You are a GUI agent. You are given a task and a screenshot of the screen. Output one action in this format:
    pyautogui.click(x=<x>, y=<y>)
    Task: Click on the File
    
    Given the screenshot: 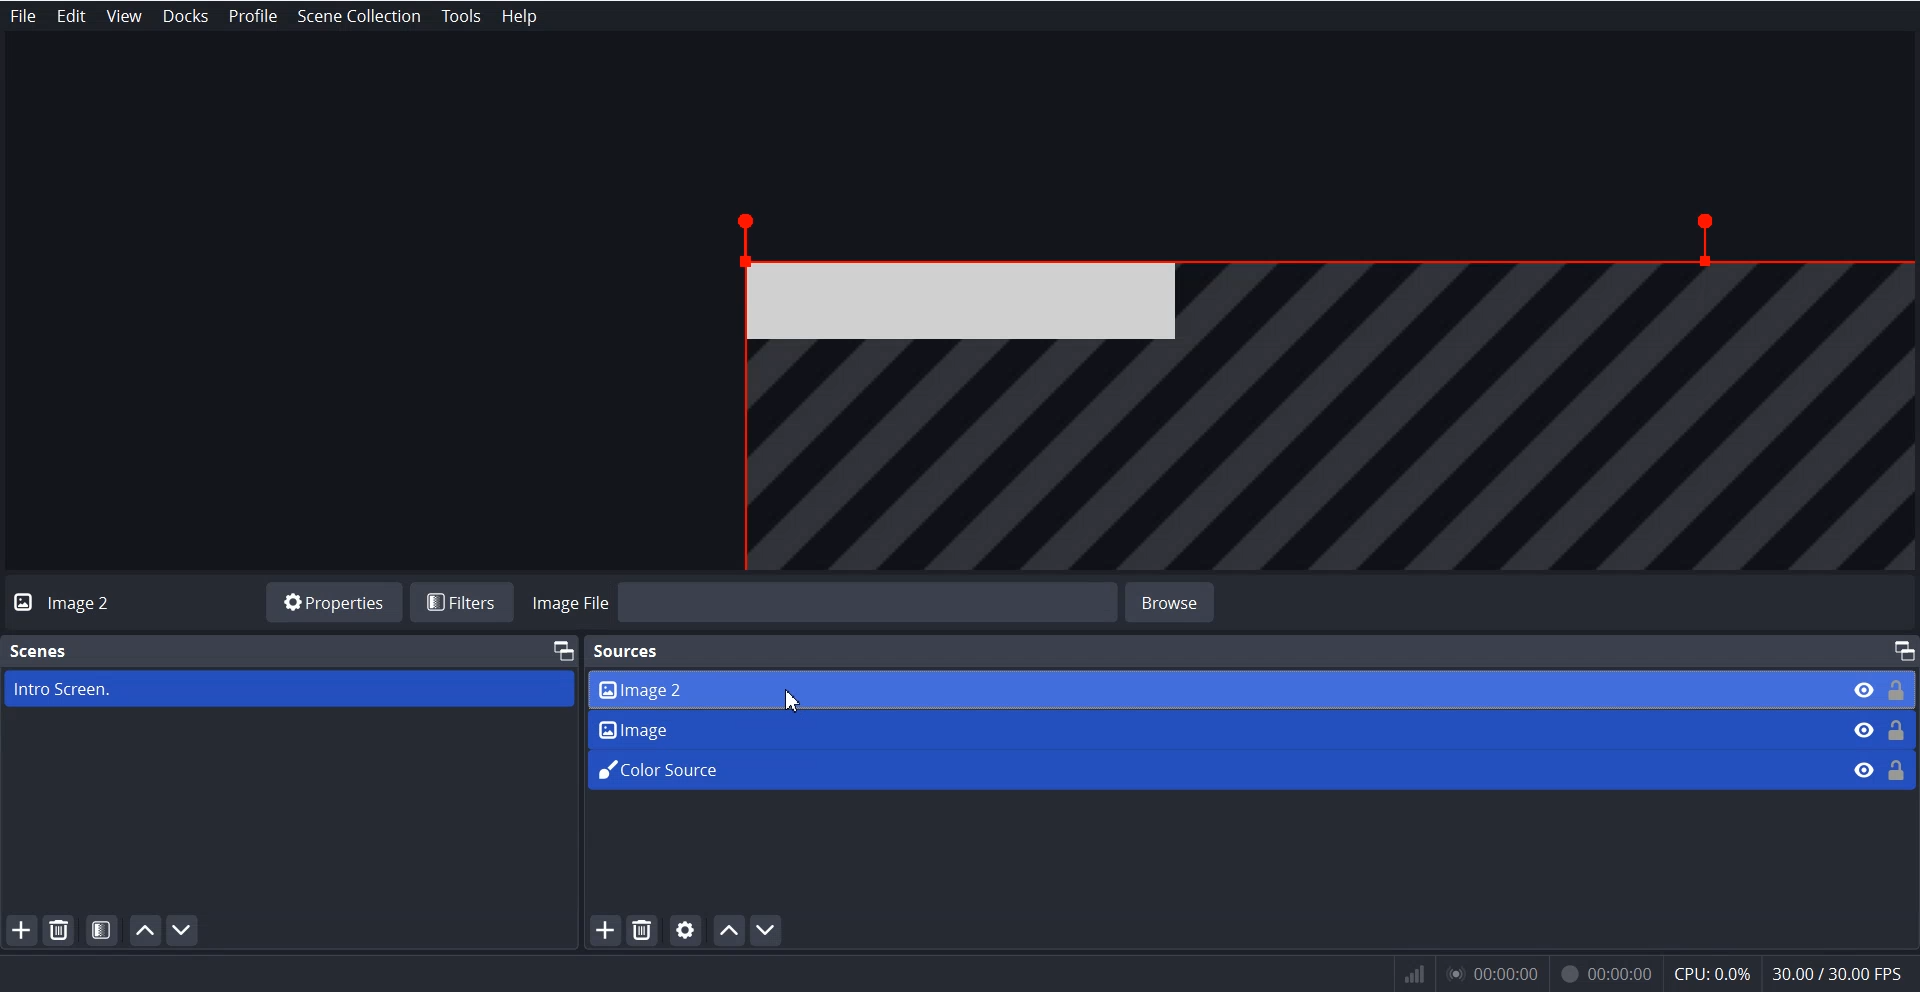 What is the action you would take?
    pyautogui.click(x=24, y=16)
    